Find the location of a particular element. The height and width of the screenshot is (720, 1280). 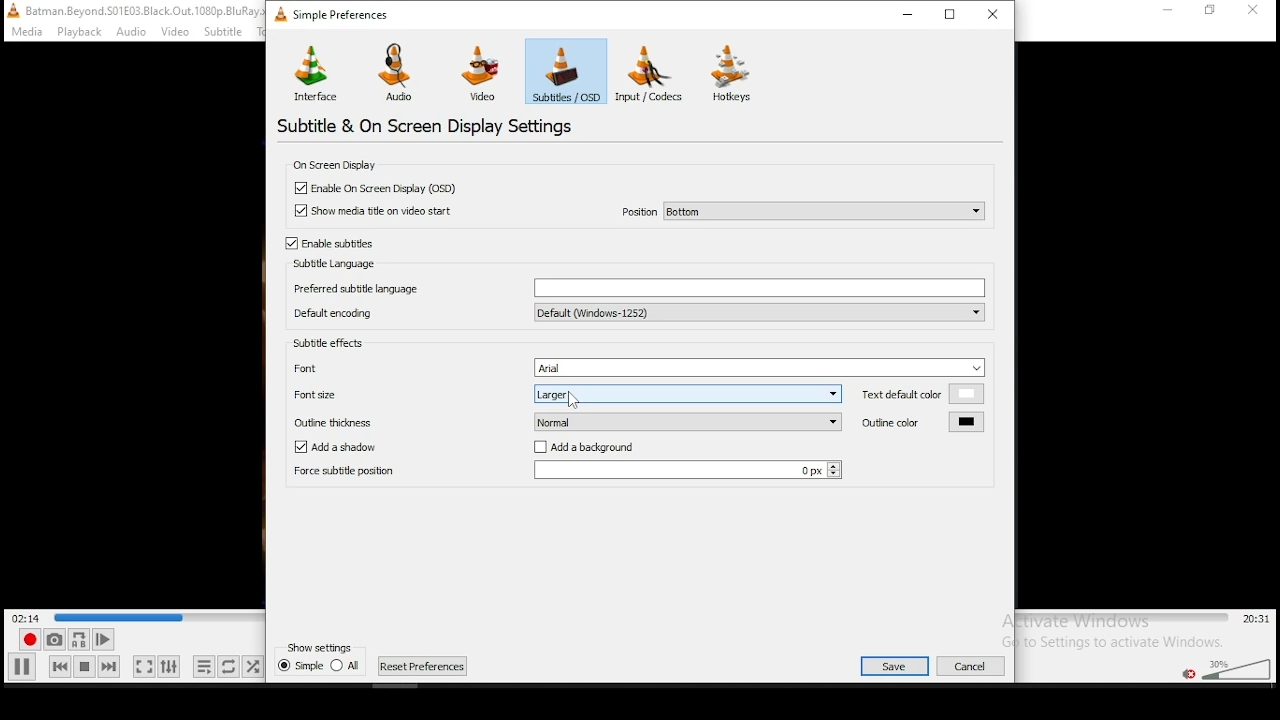

 is located at coordinates (176, 32).